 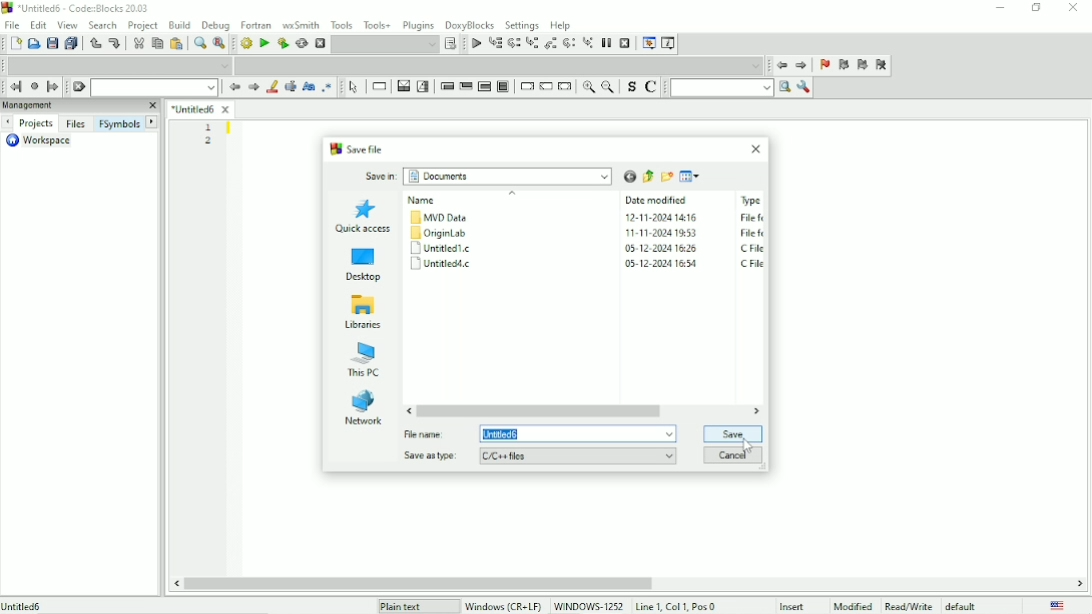 I want to click on Run, so click(x=263, y=43).